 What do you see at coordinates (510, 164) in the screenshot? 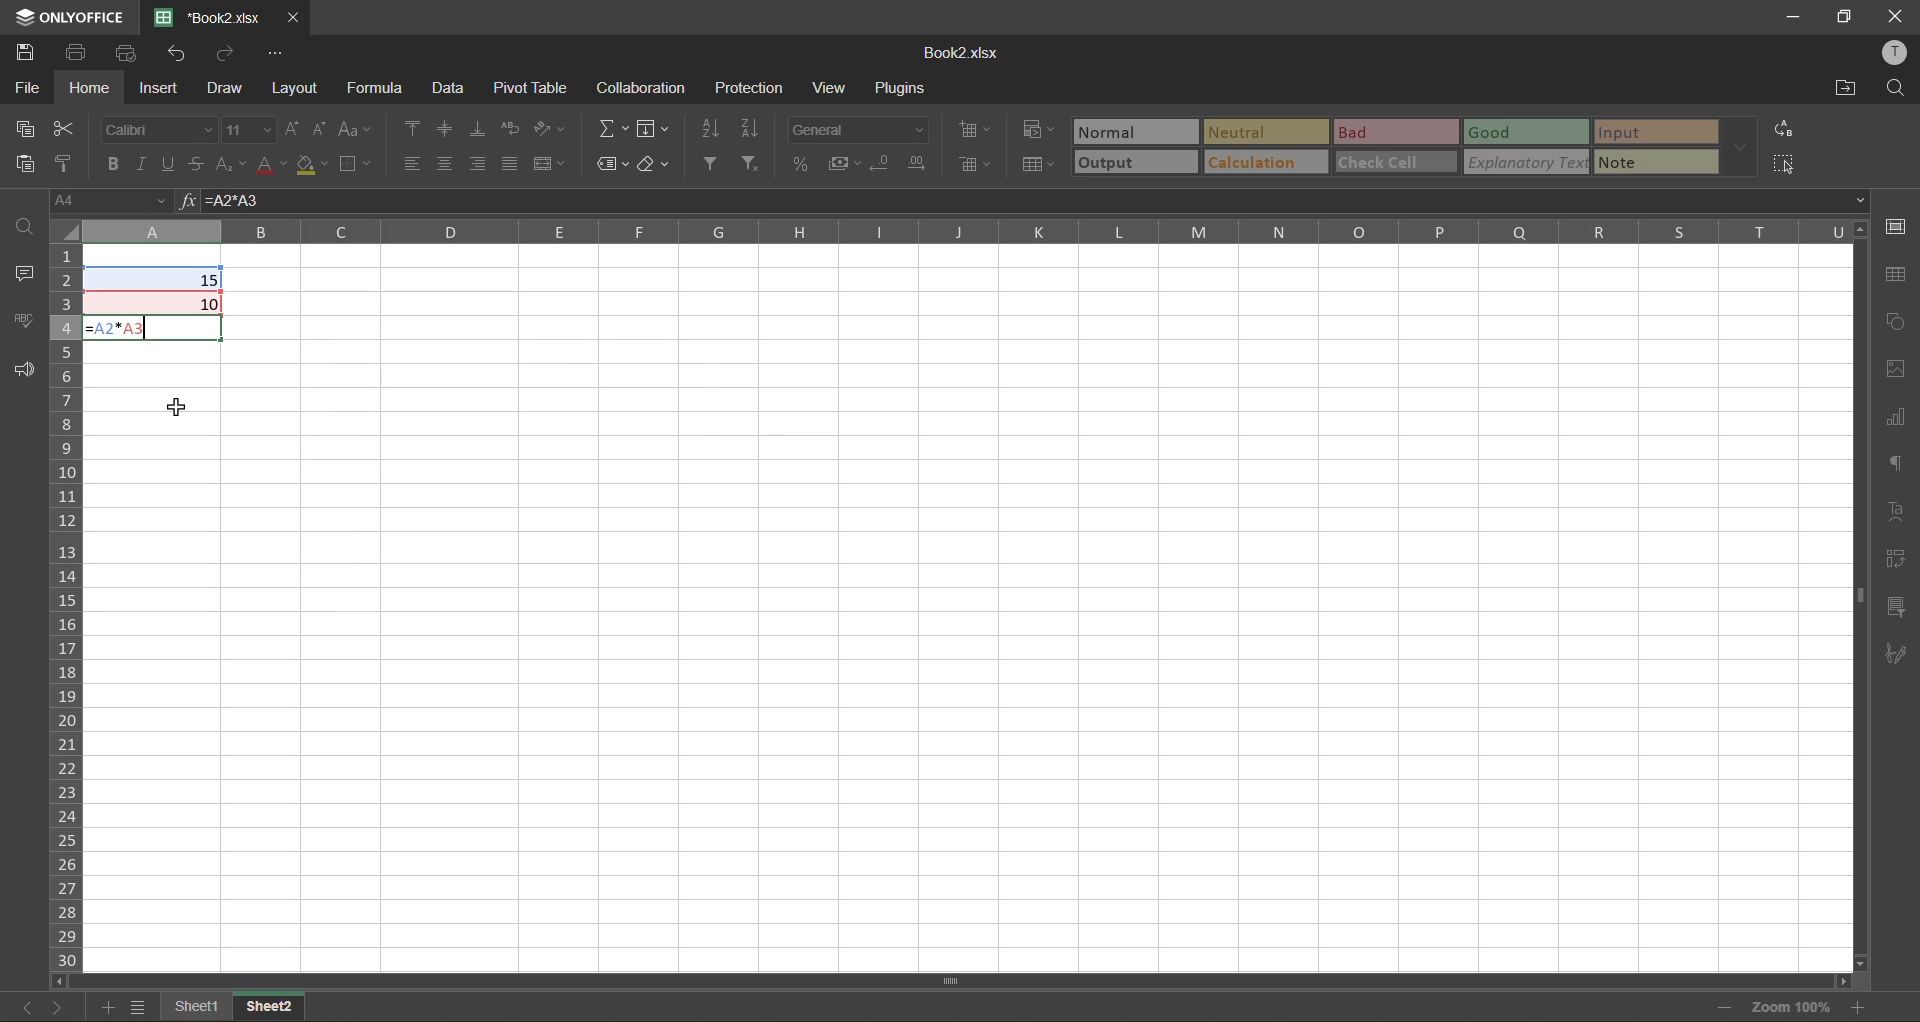
I see `justified` at bounding box center [510, 164].